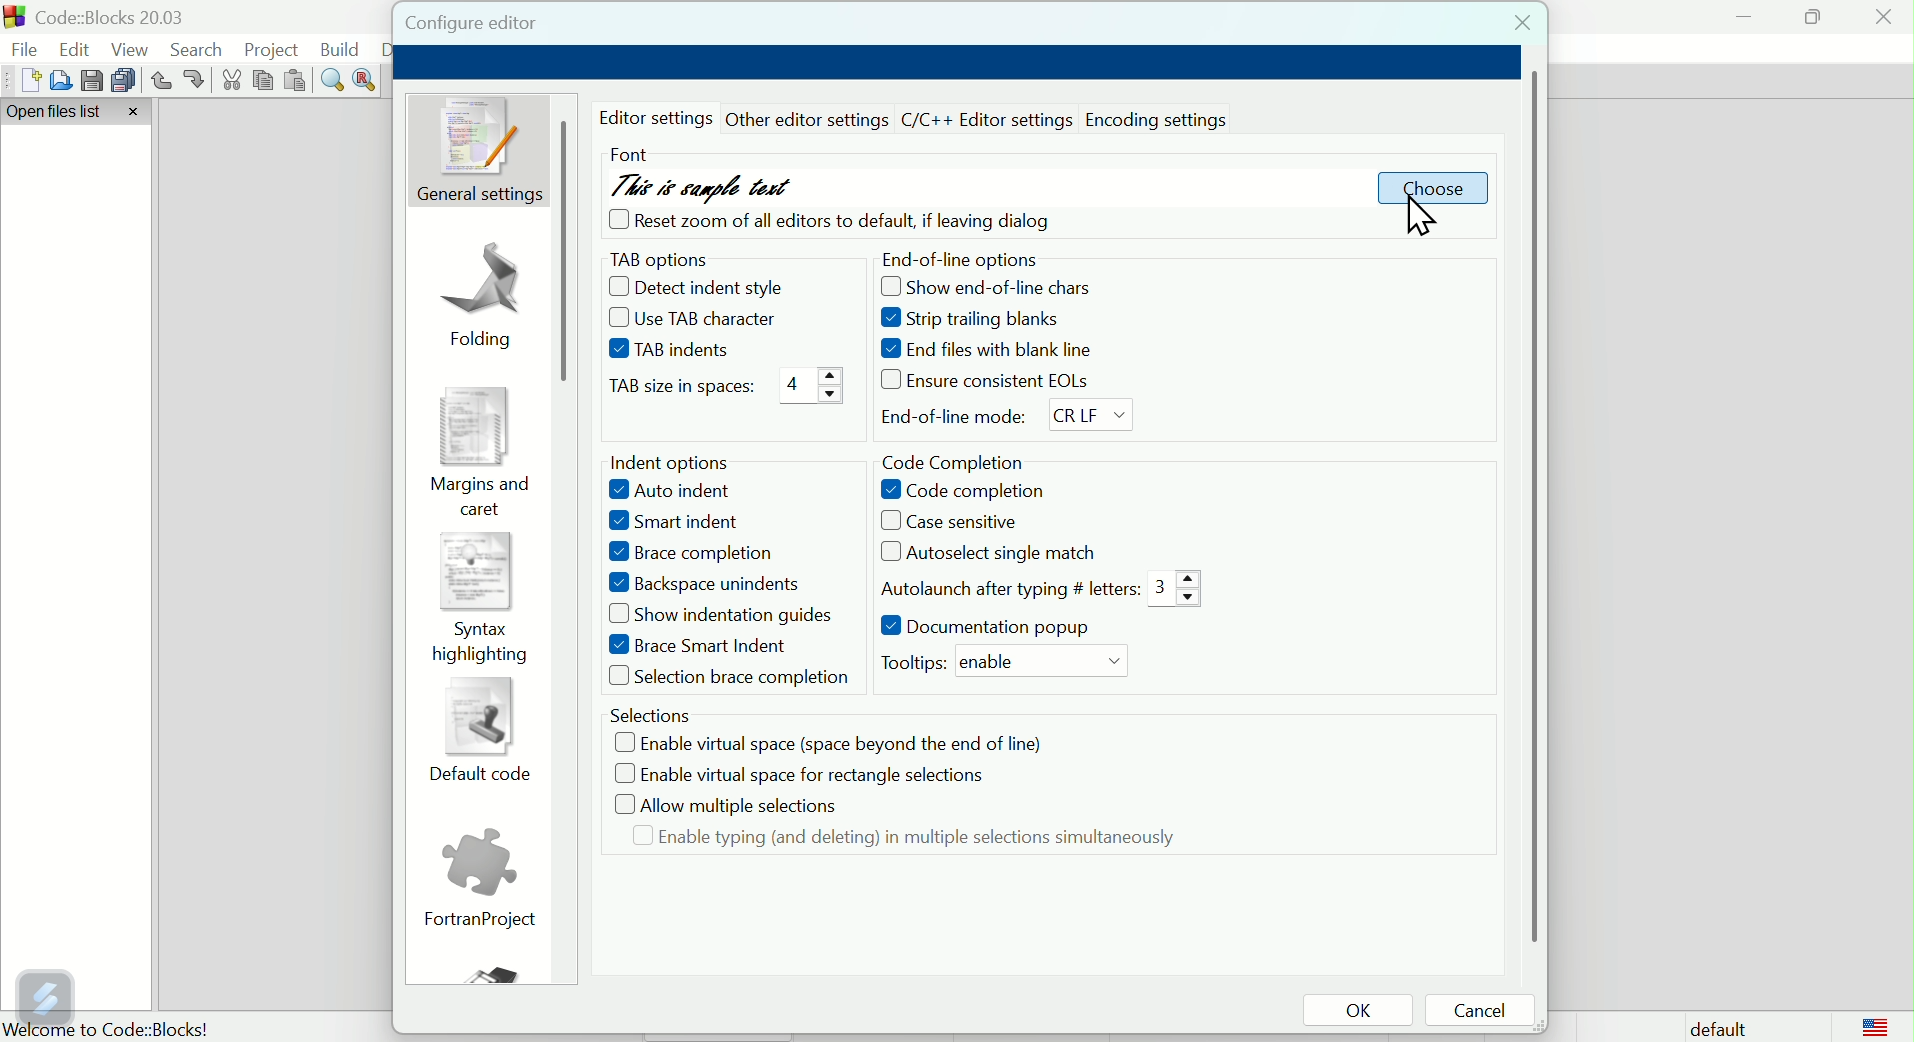  What do you see at coordinates (680, 258) in the screenshot?
I see `Tab option` at bounding box center [680, 258].